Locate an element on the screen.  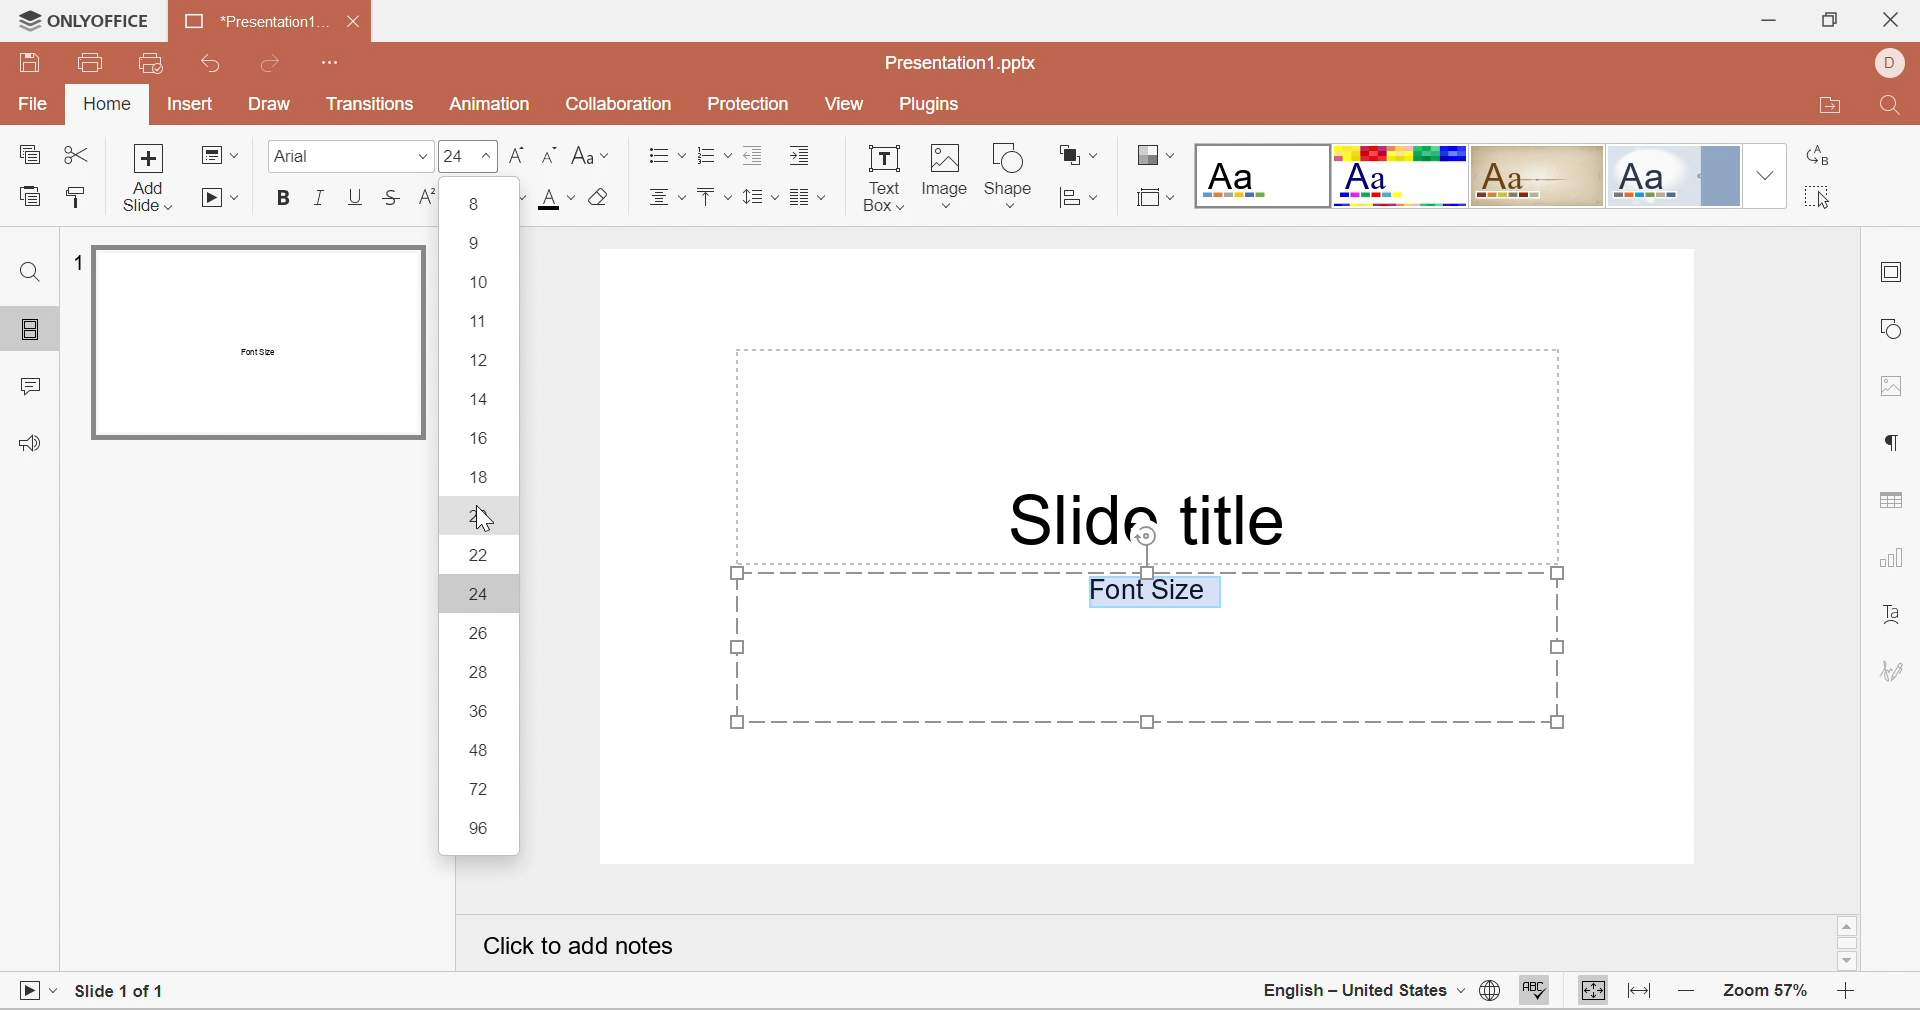
Undo is located at coordinates (217, 66).